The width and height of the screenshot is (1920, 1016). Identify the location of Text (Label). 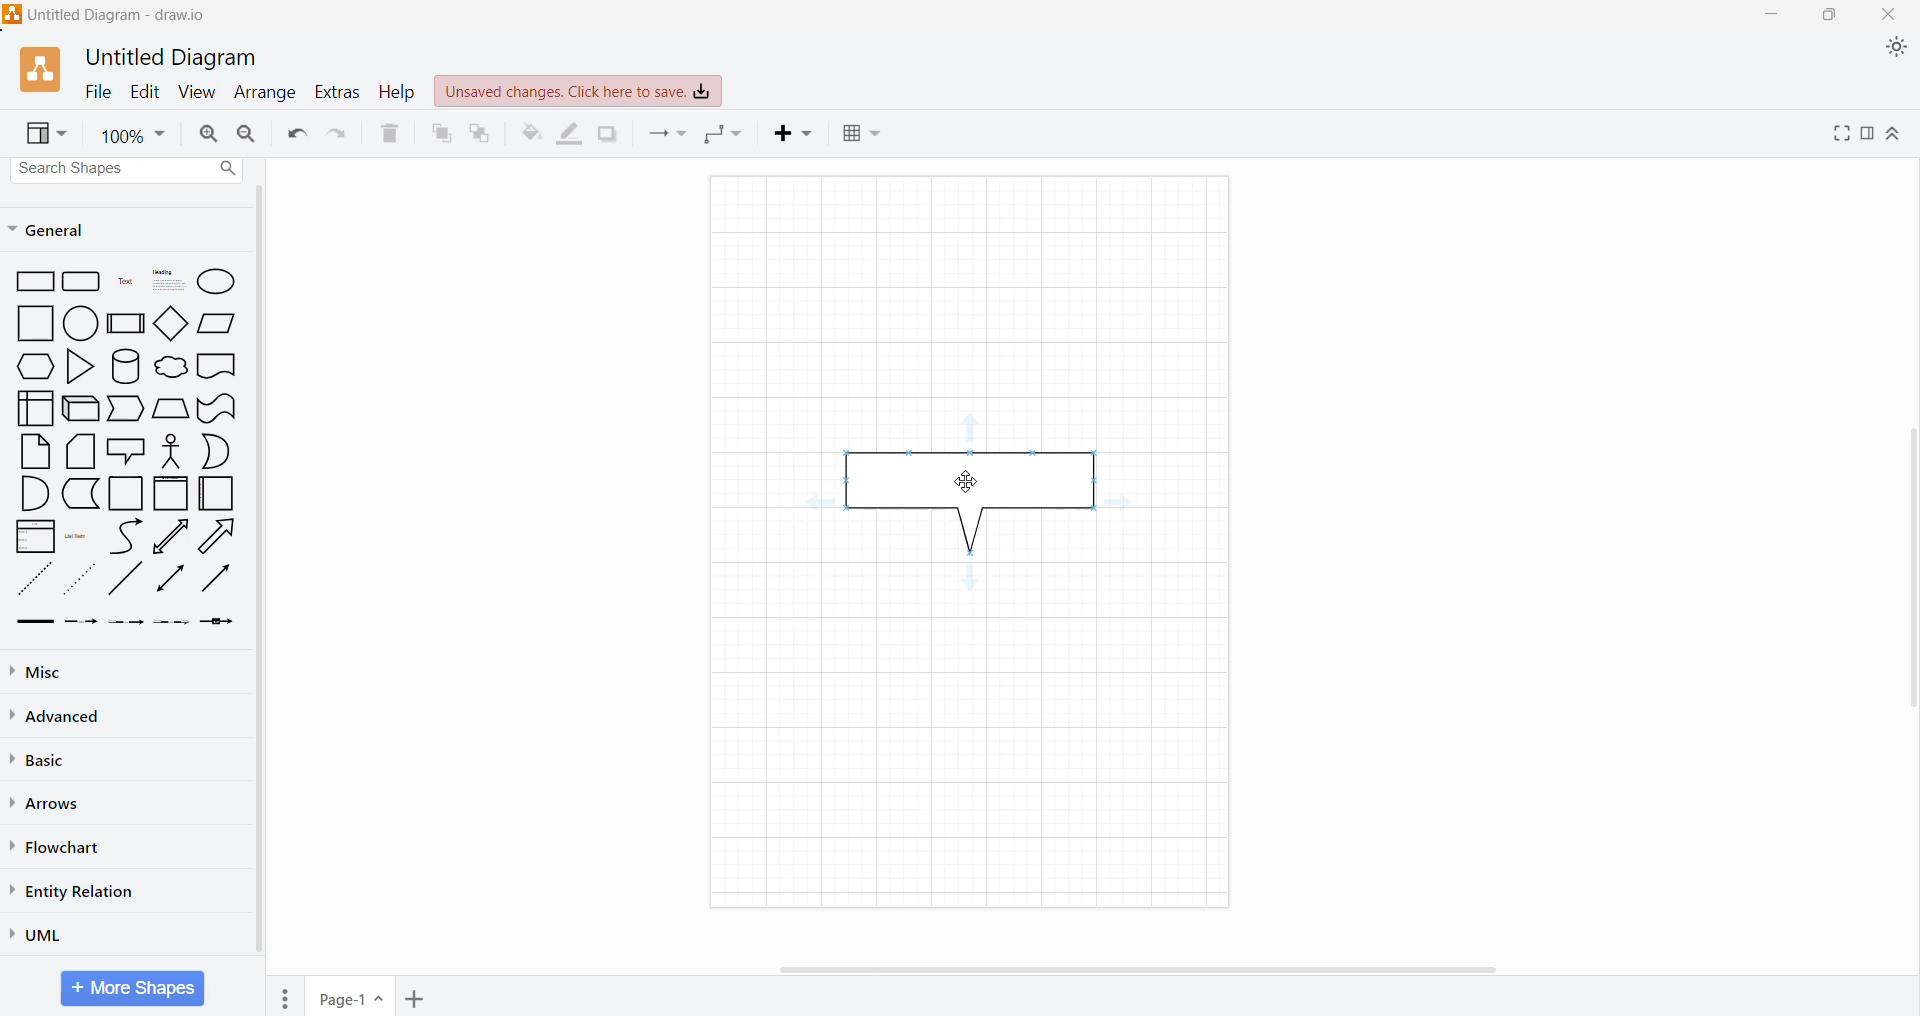
(123, 284).